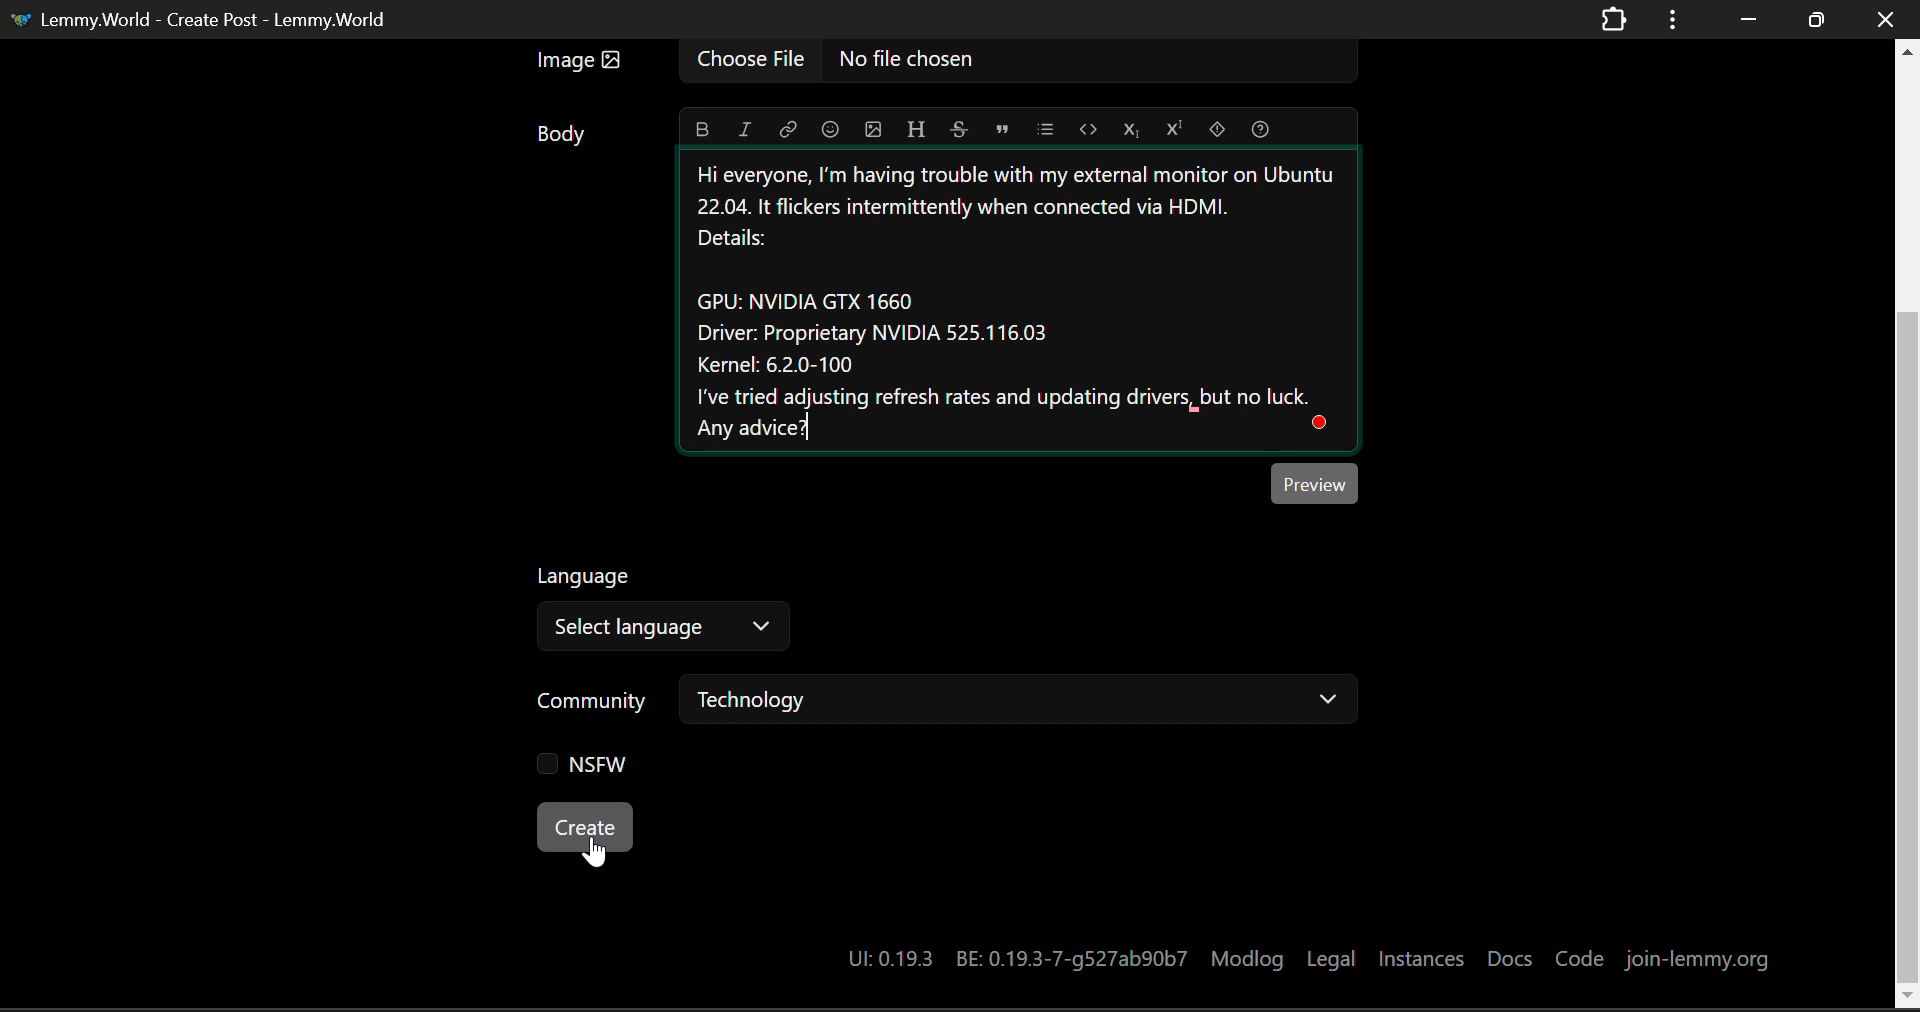  Describe the element at coordinates (1001, 129) in the screenshot. I see `Quote` at that location.